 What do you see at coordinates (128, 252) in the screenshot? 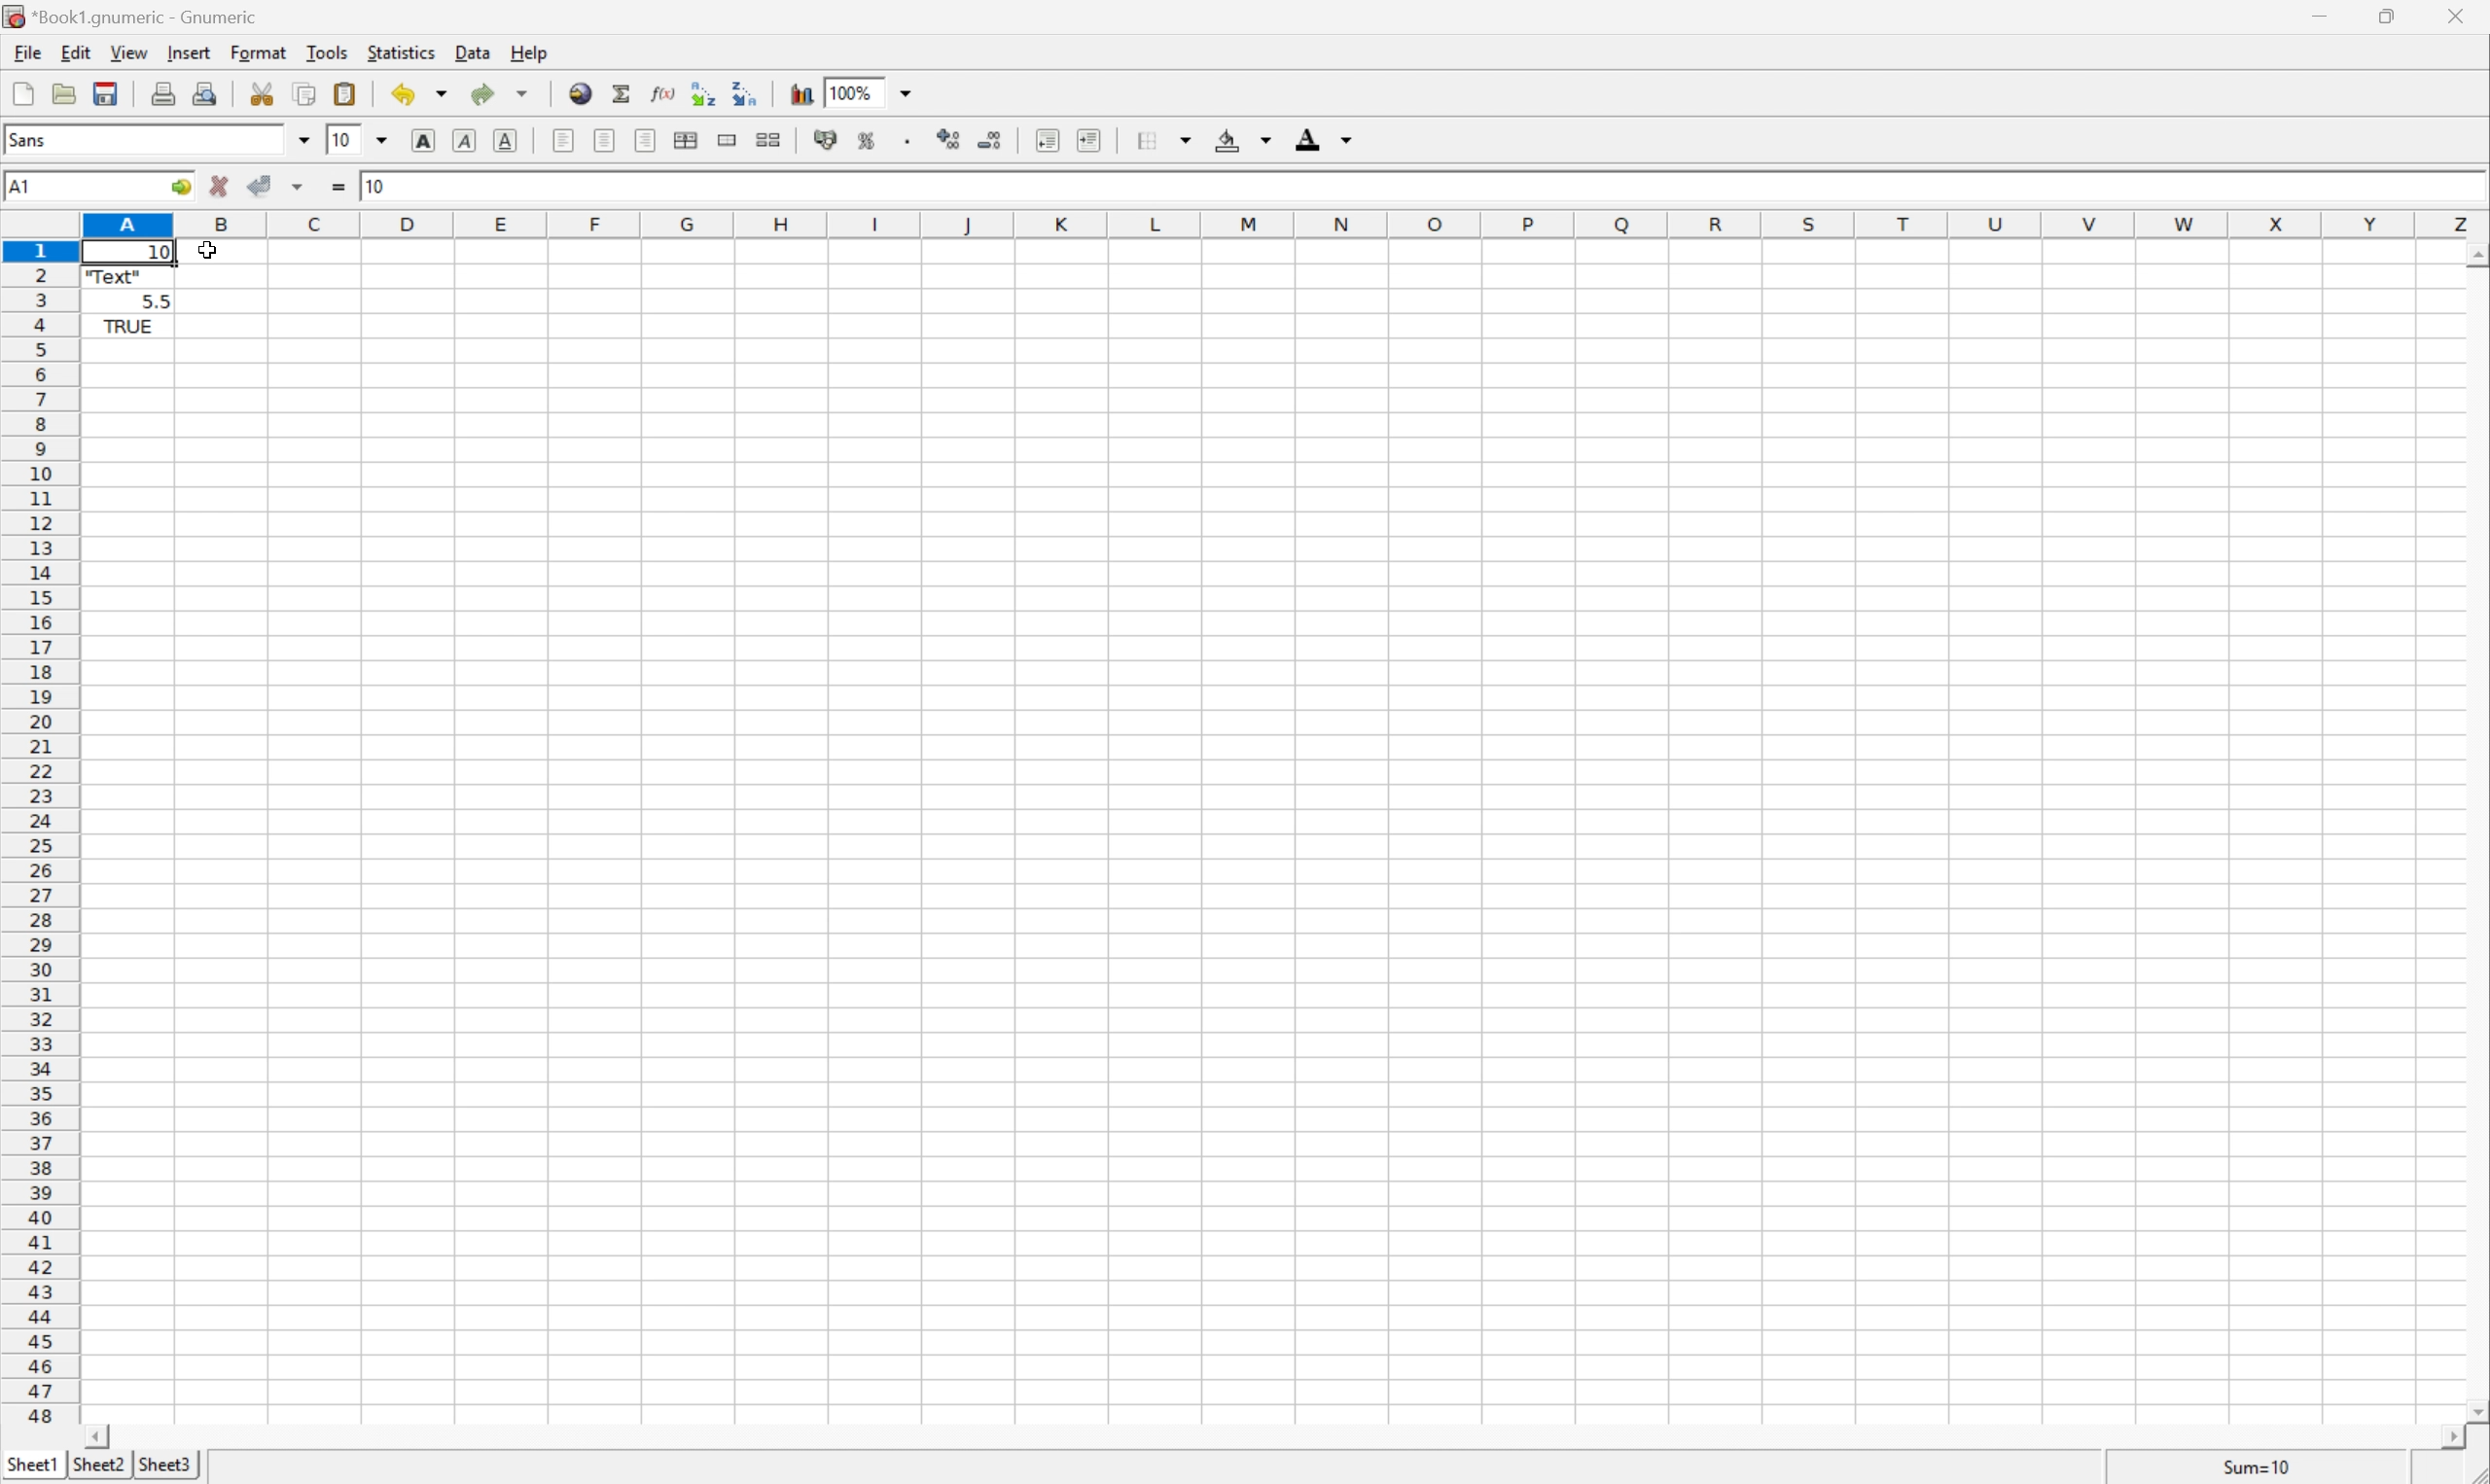
I see `10` at bounding box center [128, 252].